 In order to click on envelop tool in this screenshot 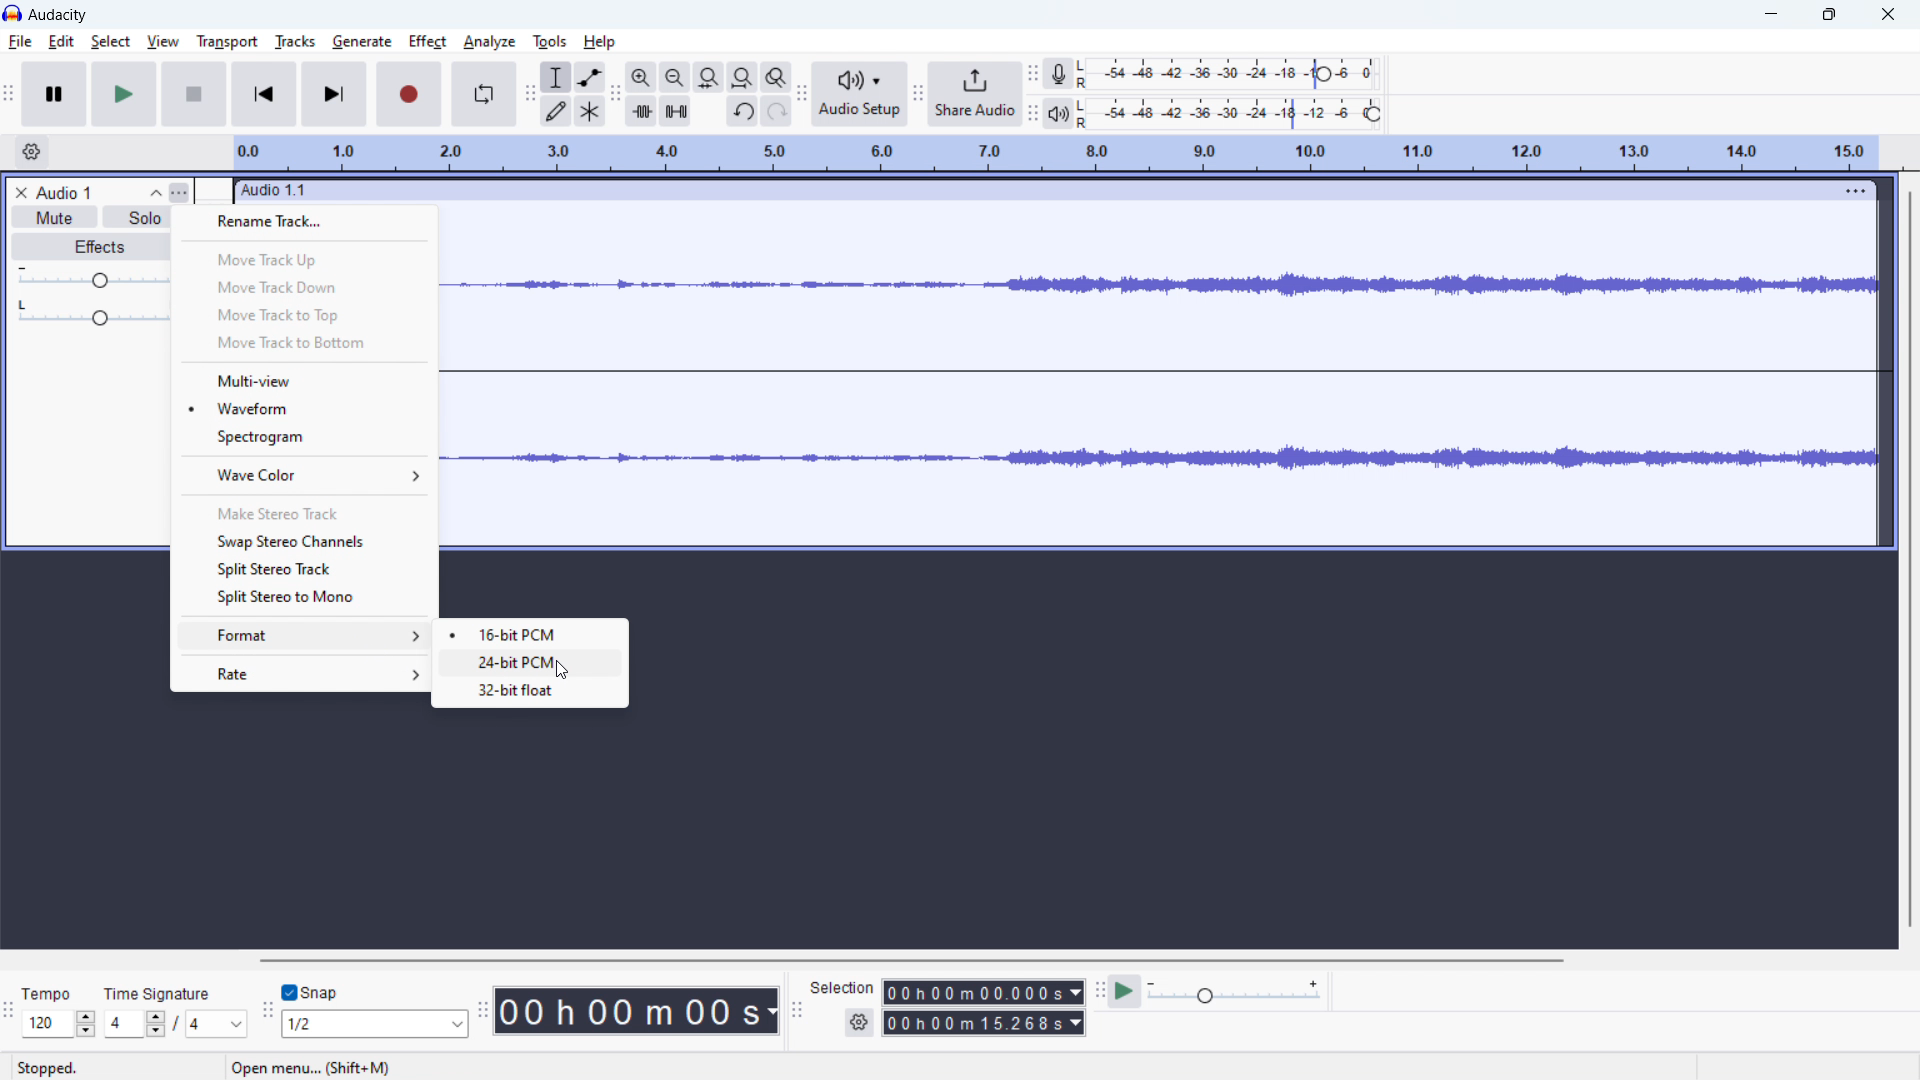, I will do `click(590, 77)`.